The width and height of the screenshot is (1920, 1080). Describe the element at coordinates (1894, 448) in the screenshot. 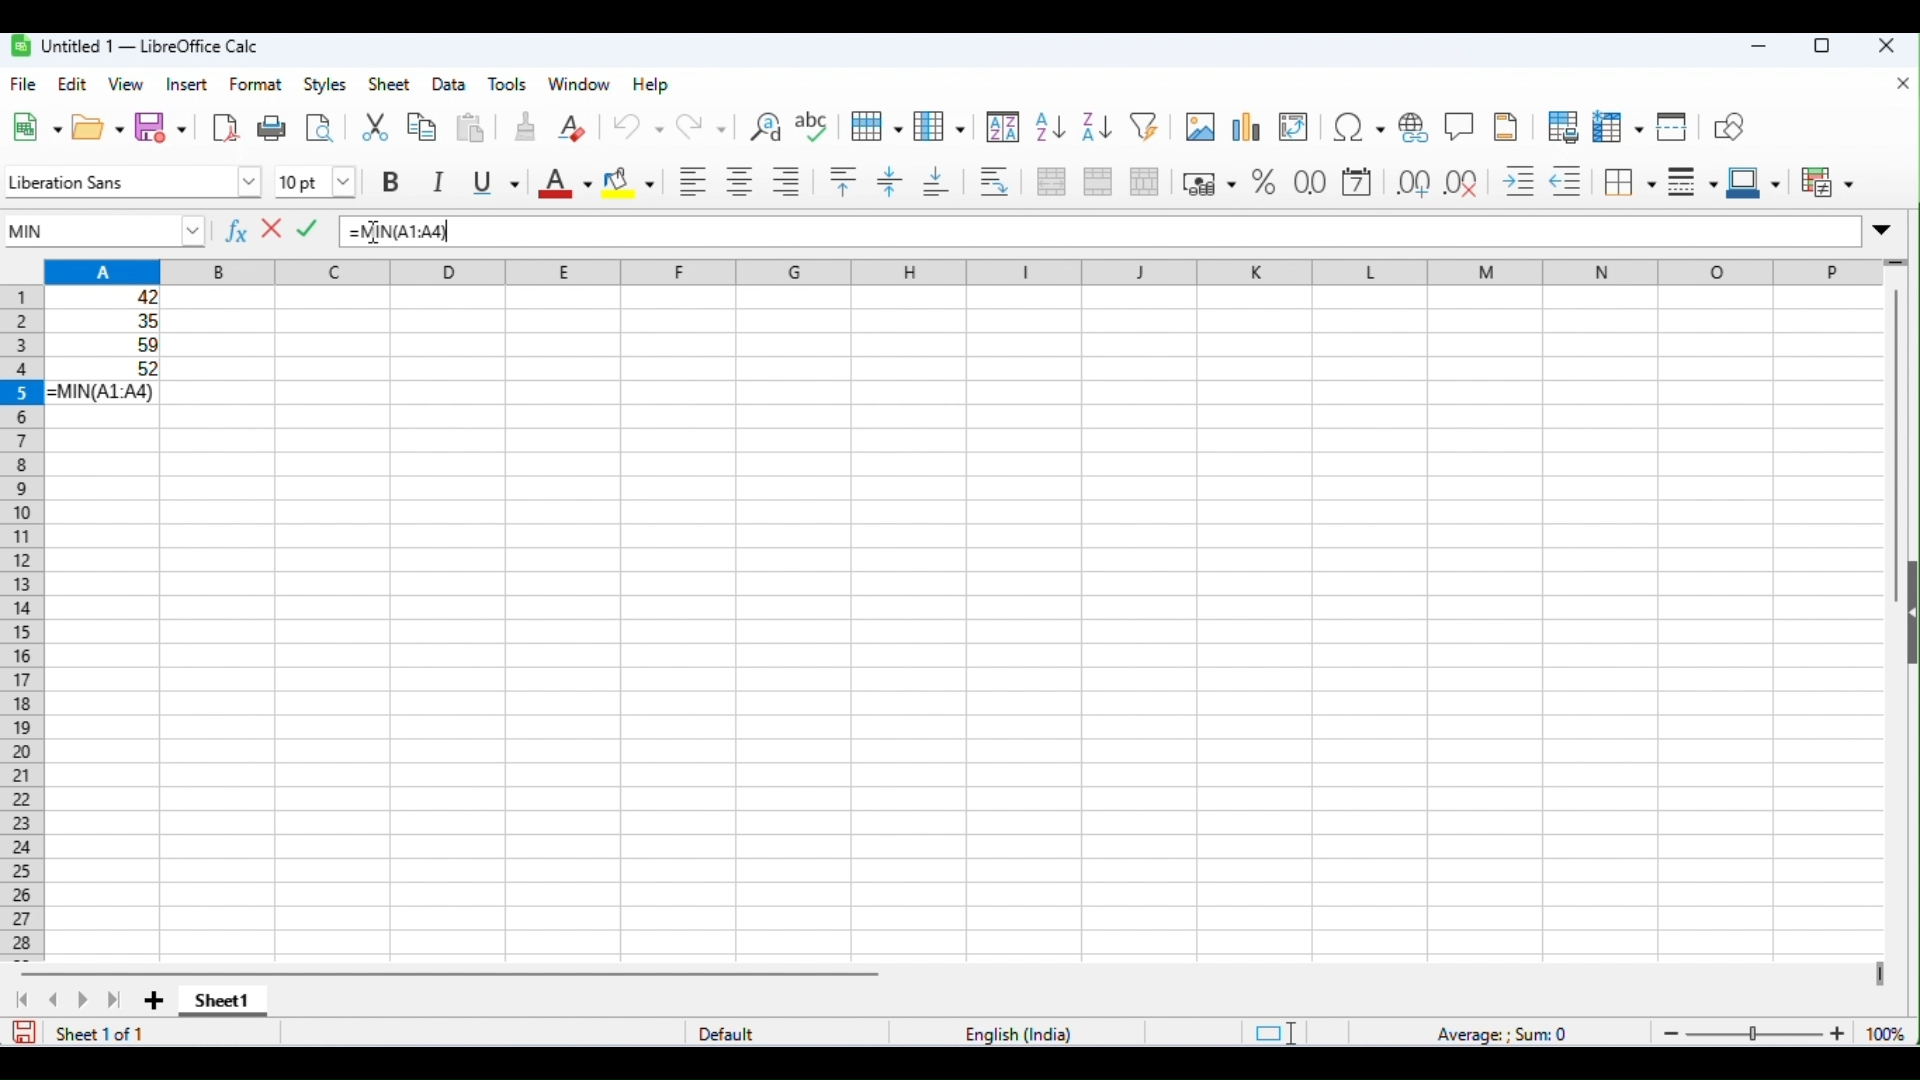

I see `vertical scroll bar` at that location.